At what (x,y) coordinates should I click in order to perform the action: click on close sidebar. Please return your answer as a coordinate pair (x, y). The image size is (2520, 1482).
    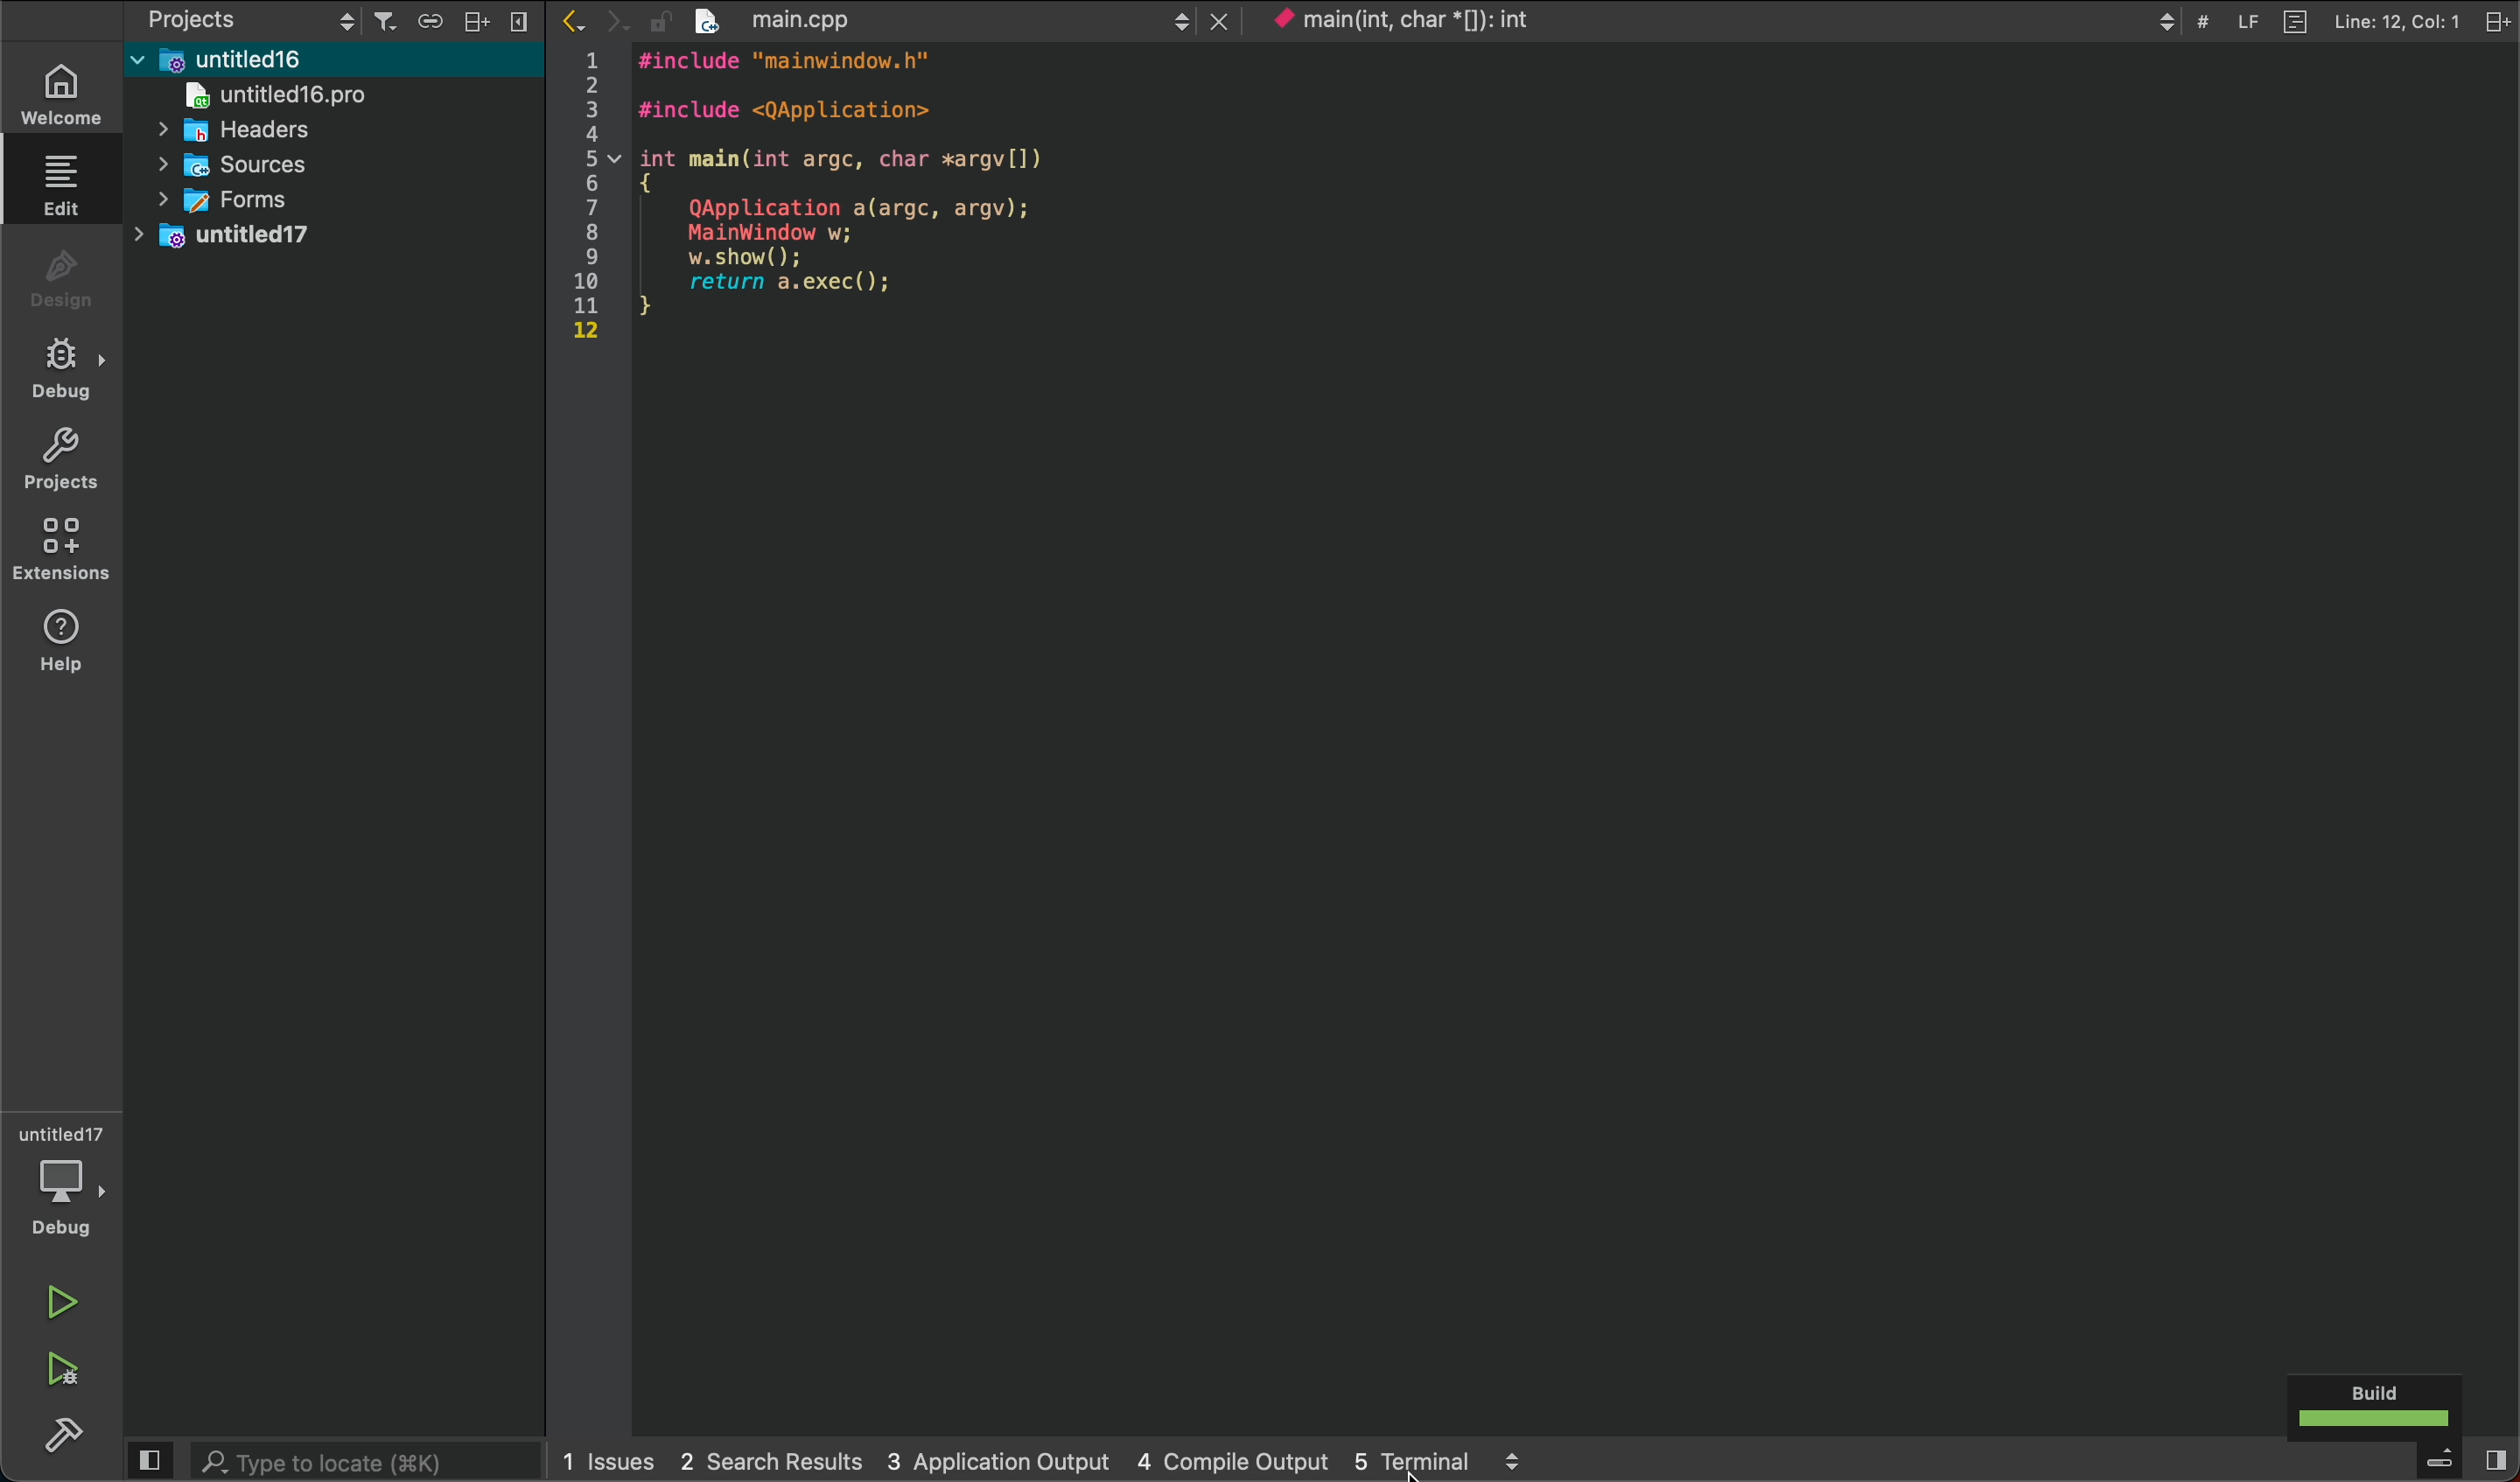
    Looking at the image, I should click on (527, 23).